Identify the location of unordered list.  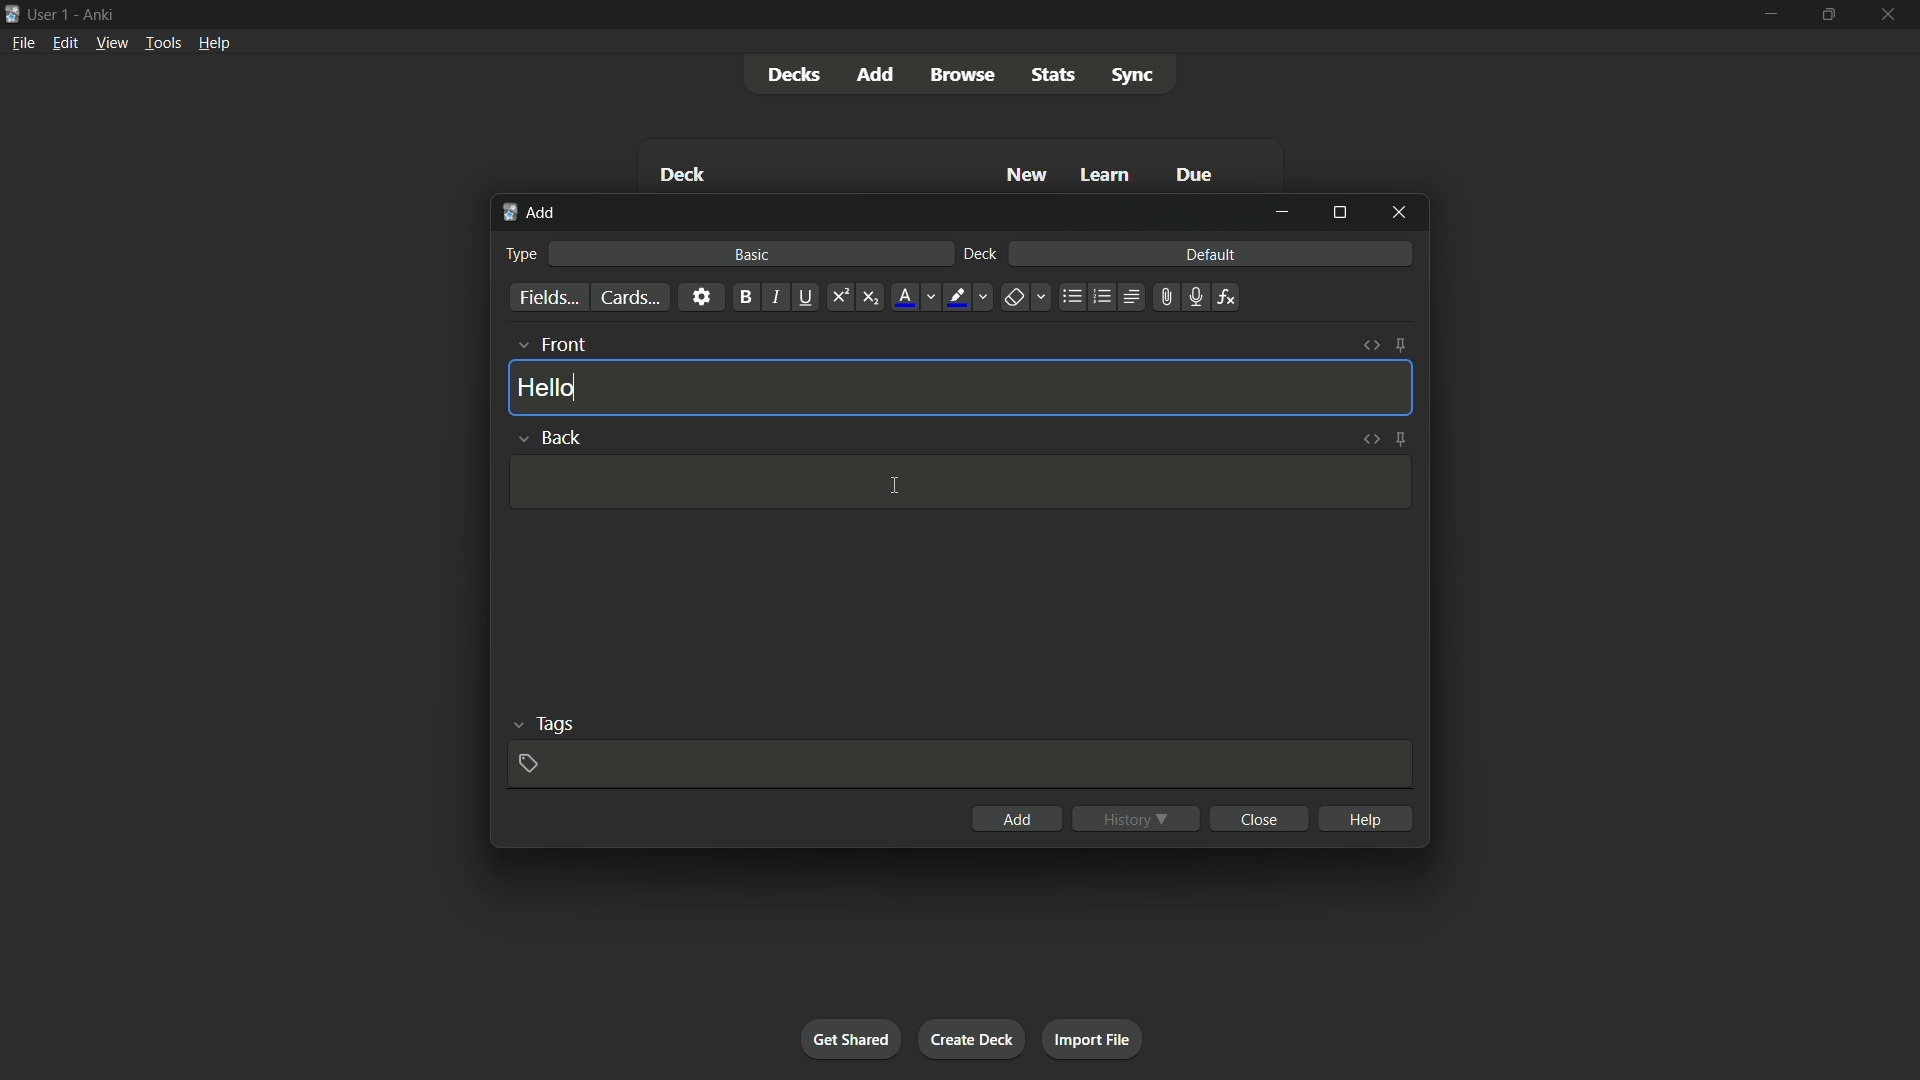
(1072, 298).